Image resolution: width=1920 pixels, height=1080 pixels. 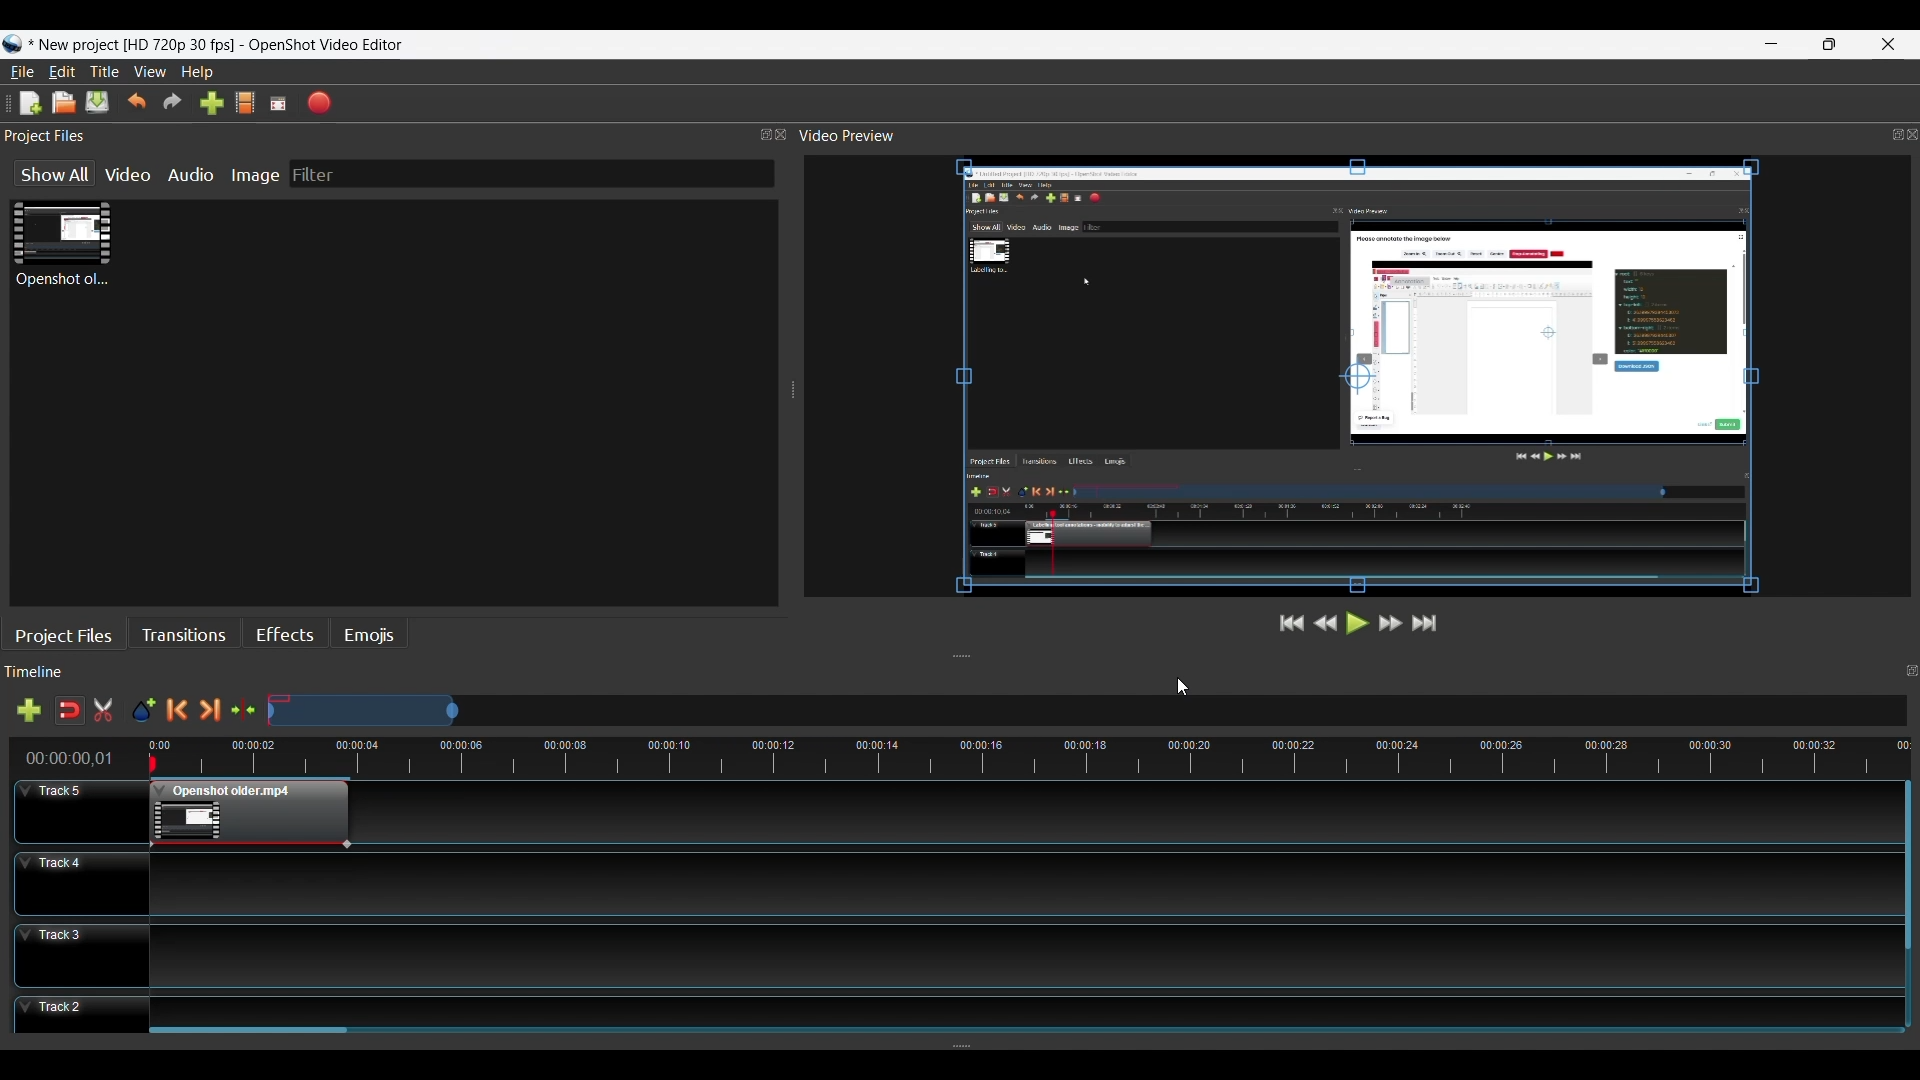 What do you see at coordinates (20, 73) in the screenshot?
I see `File` at bounding box center [20, 73].